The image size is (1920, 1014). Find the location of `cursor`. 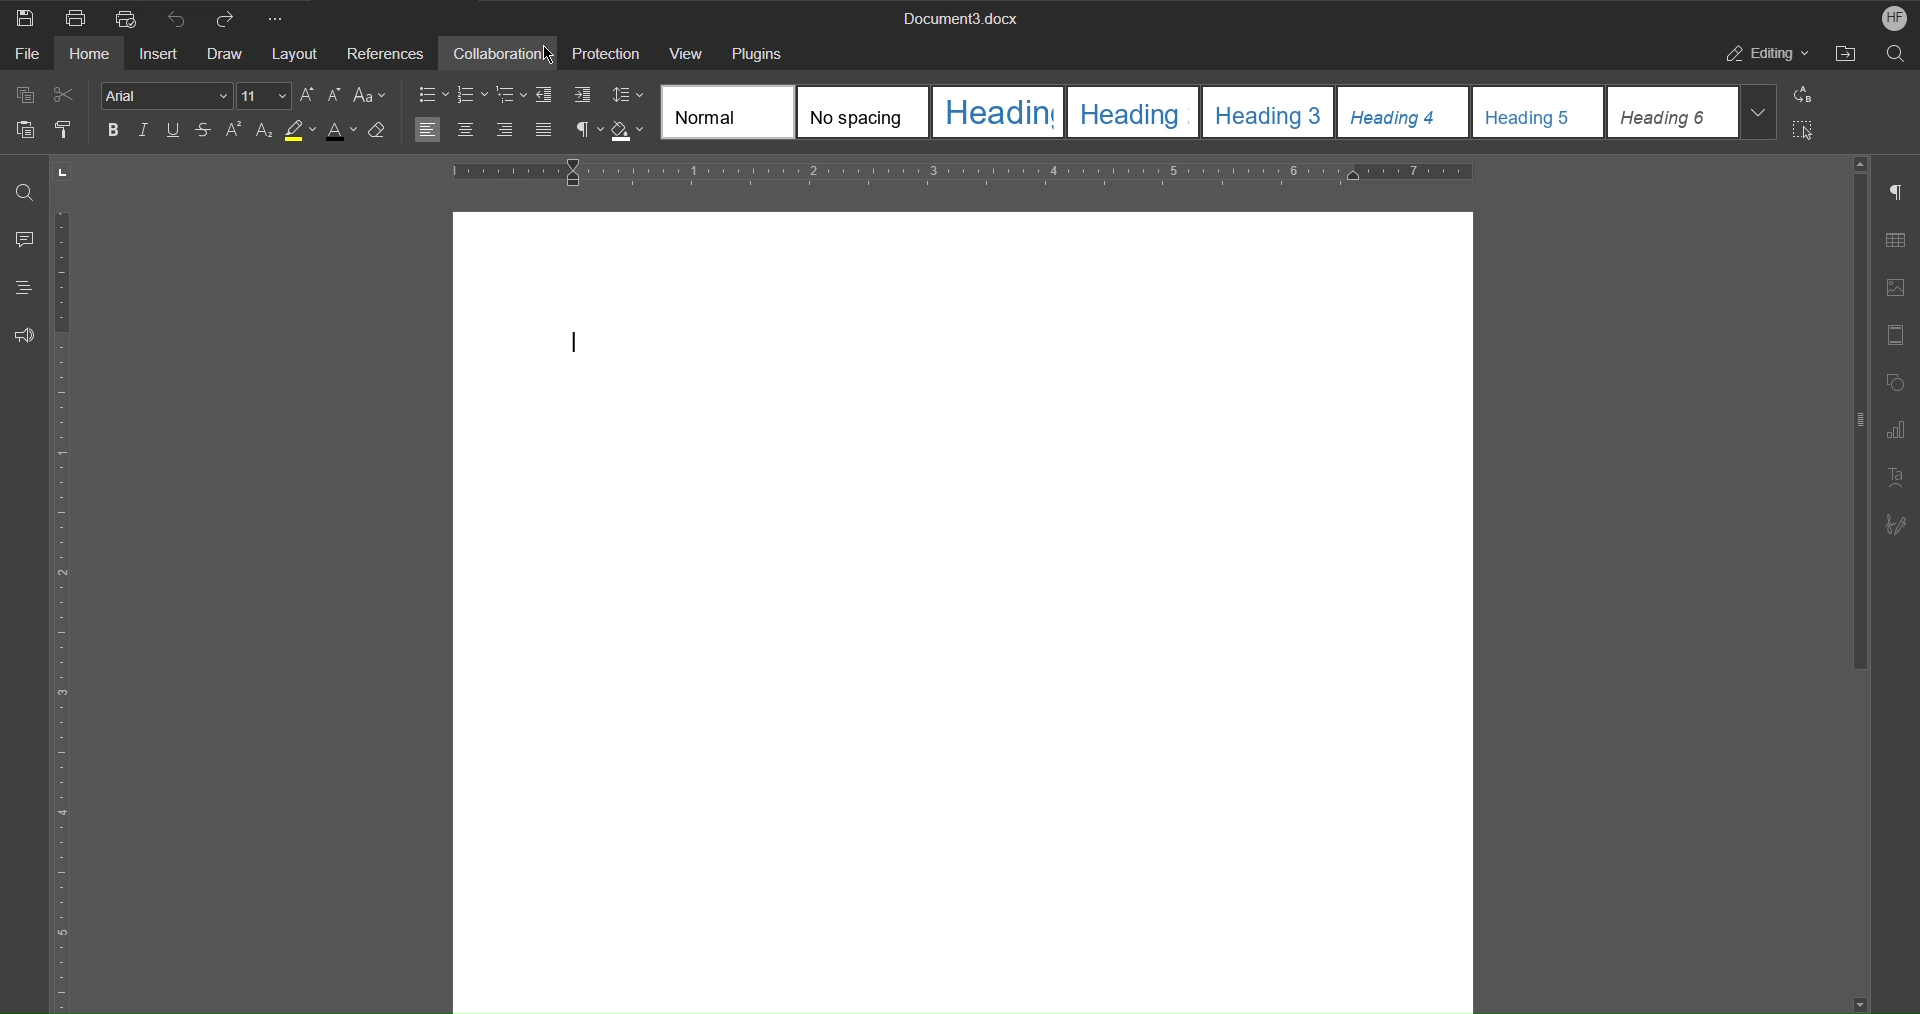

cursor is located at coordinates (542, 56).